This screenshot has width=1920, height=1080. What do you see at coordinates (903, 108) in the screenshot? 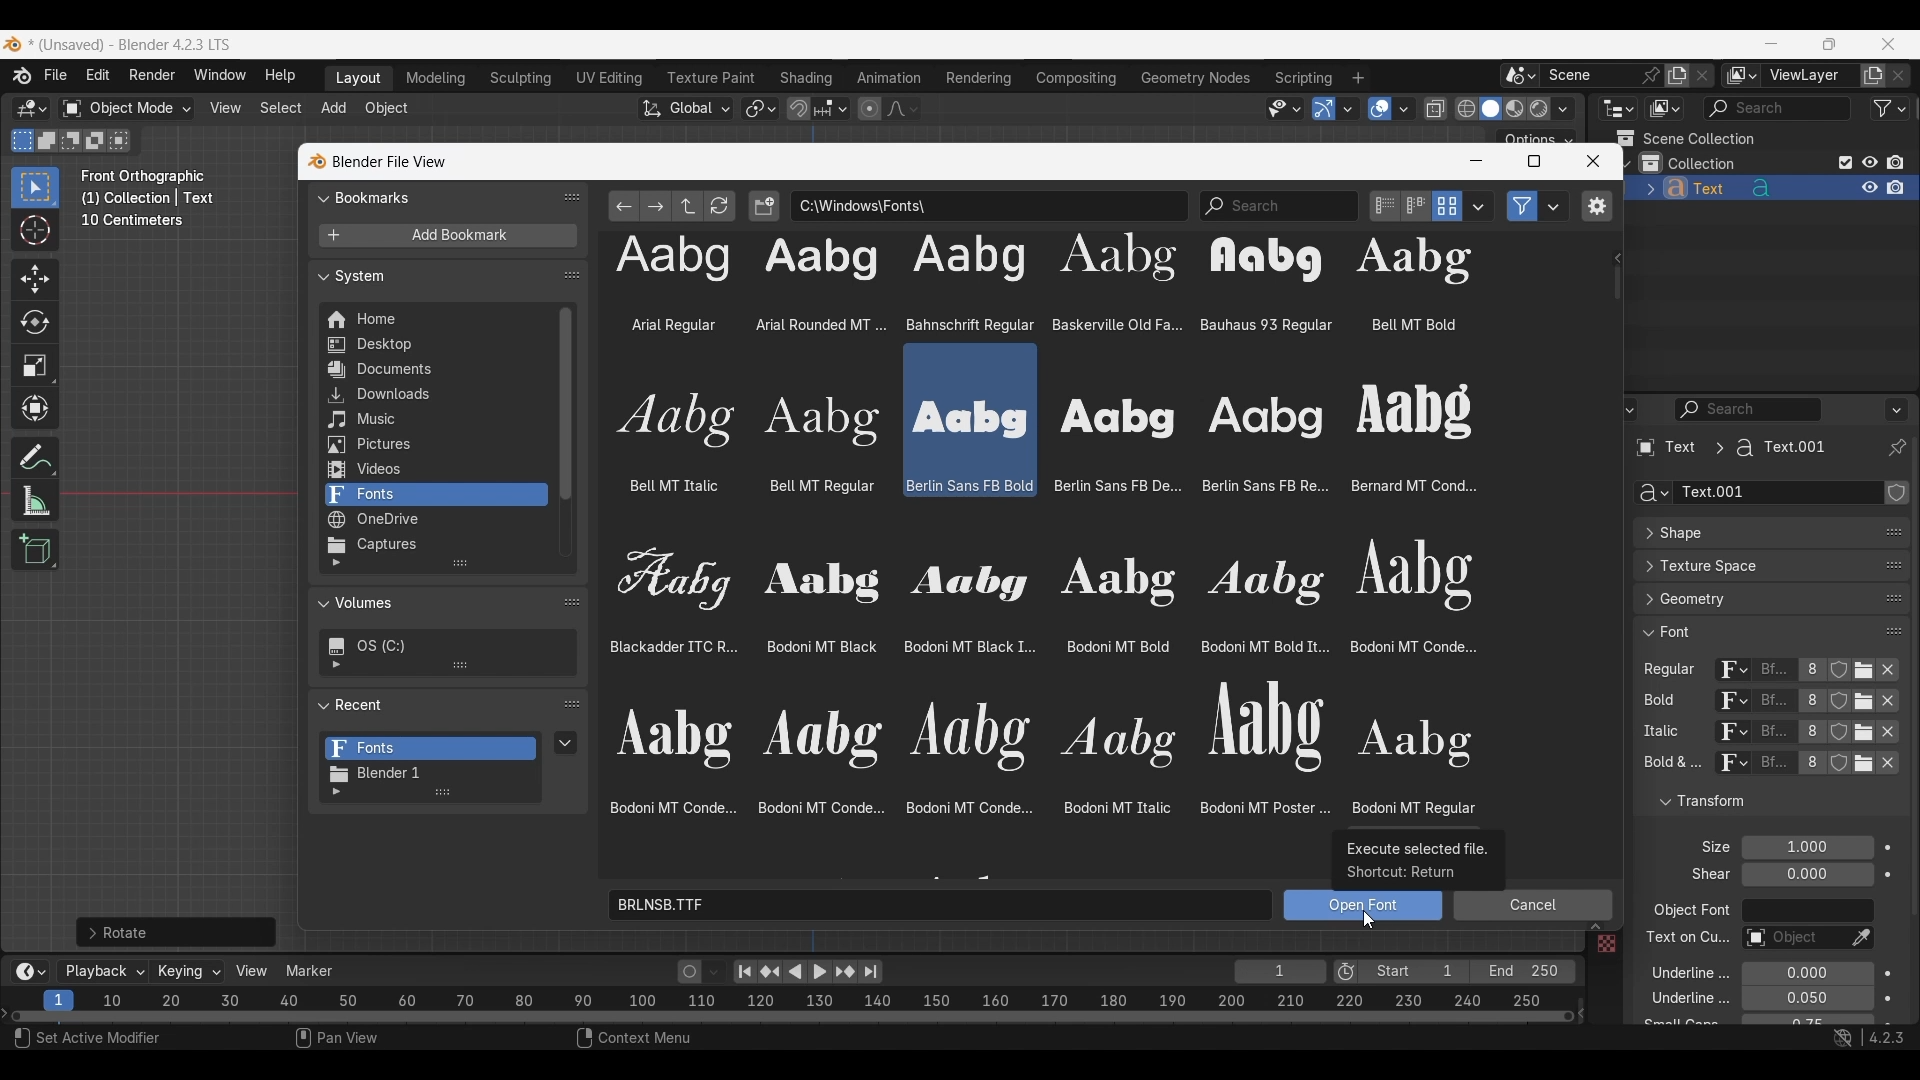
I see `Proportional editing falloff` at bounding box center [903, 108].